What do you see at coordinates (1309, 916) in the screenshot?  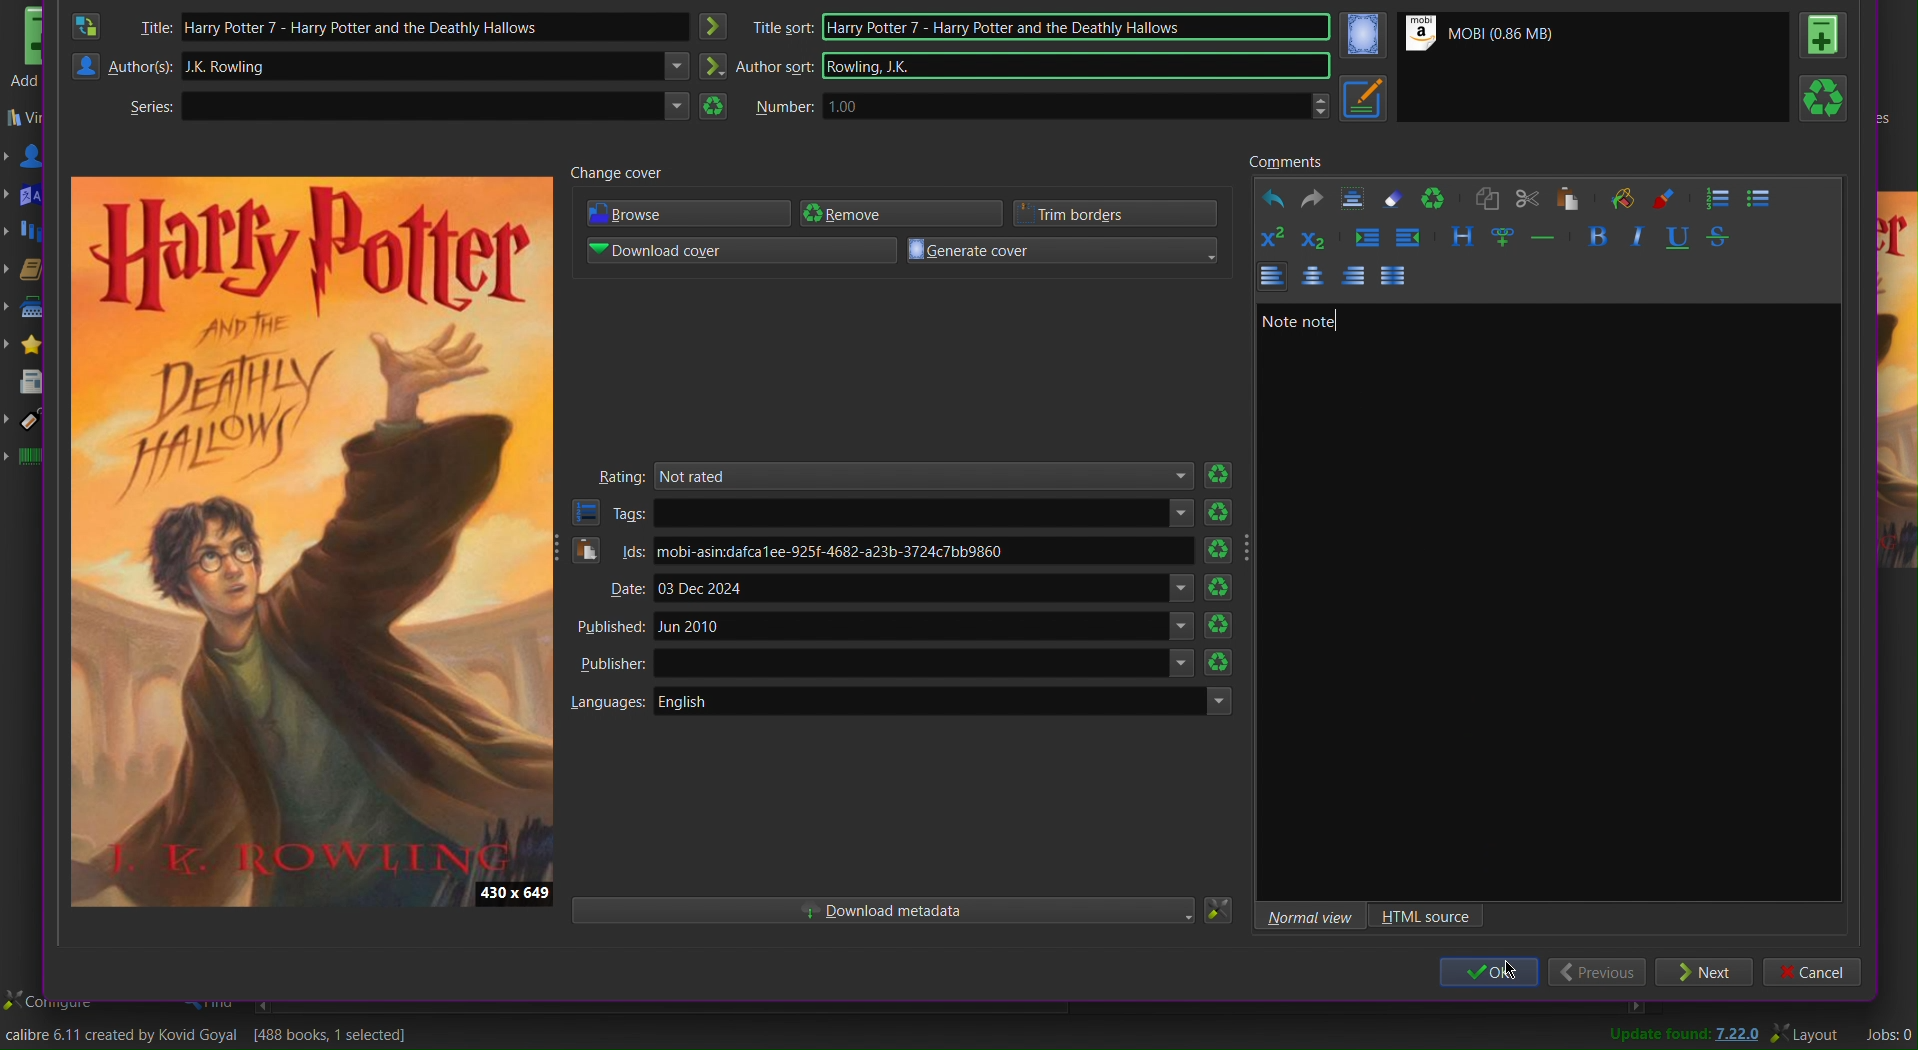 I see `Normal view` at bounding box center [1309, 916].